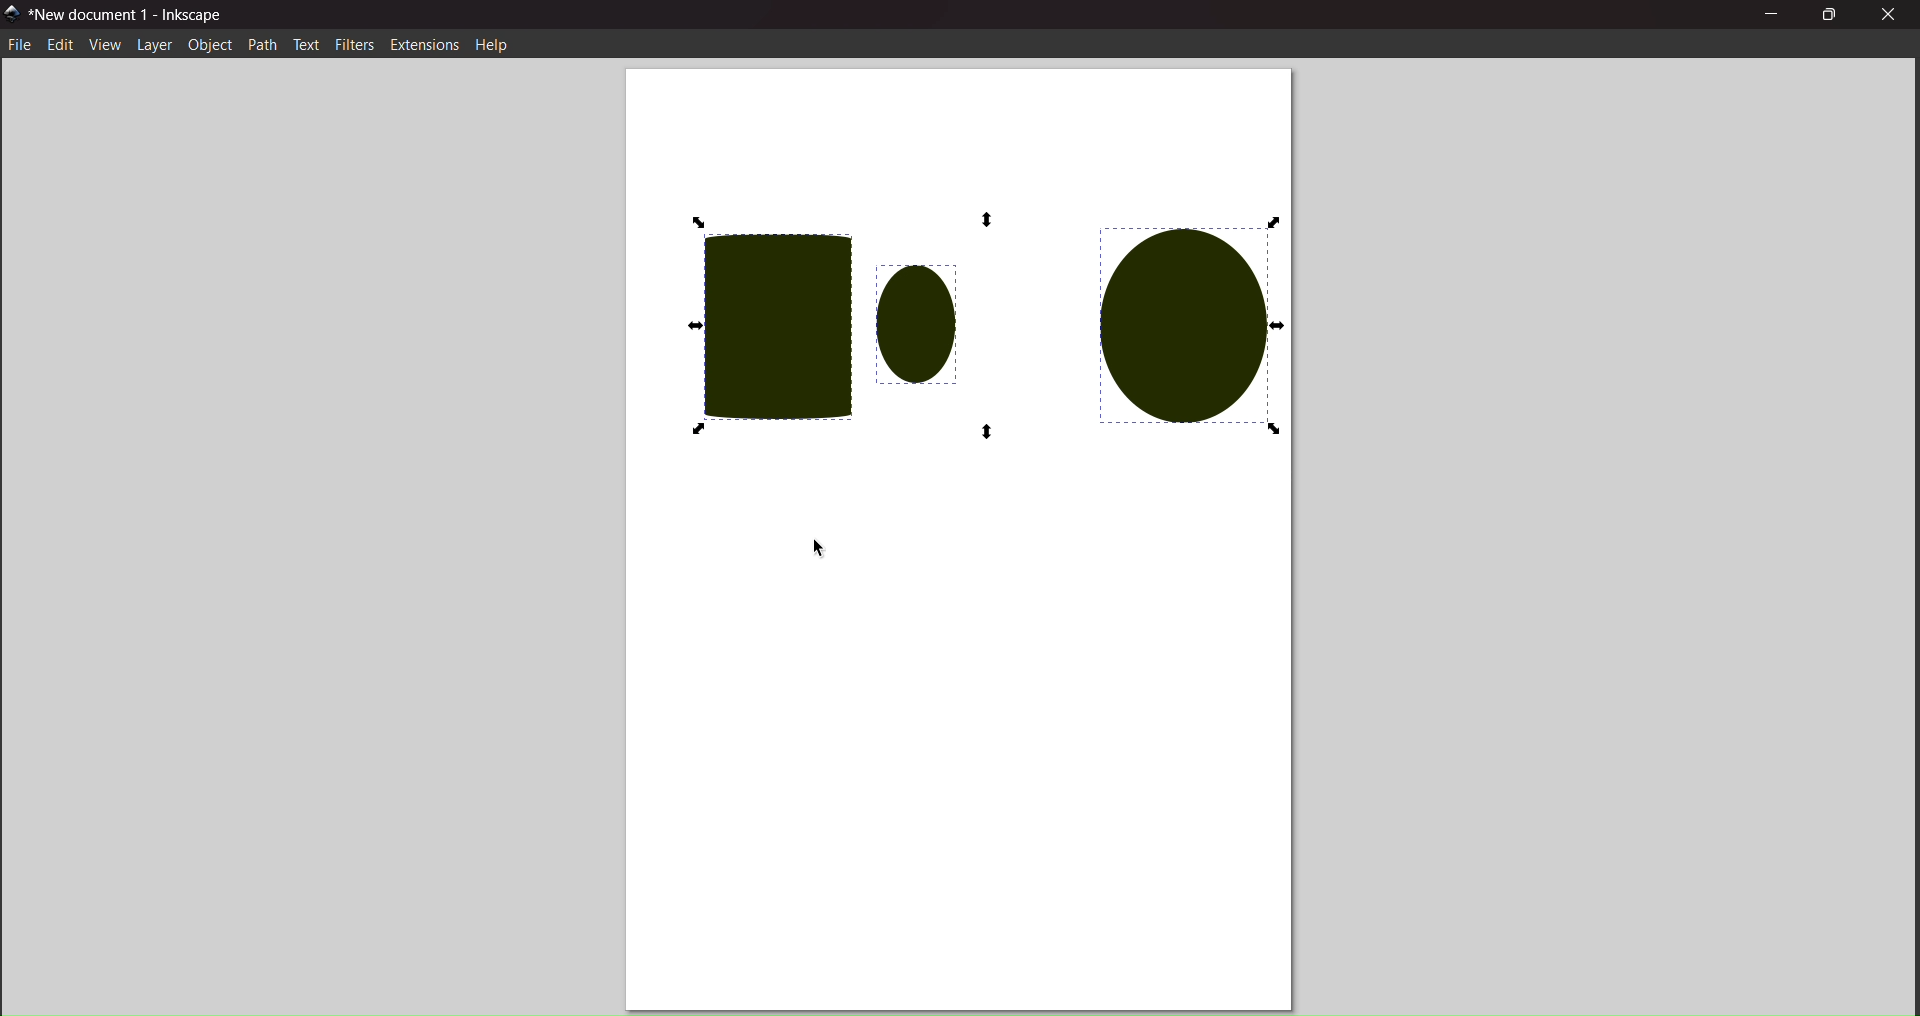  Describe the element at coordinates (22, 46) in the screenshot. I see `file` at that location.